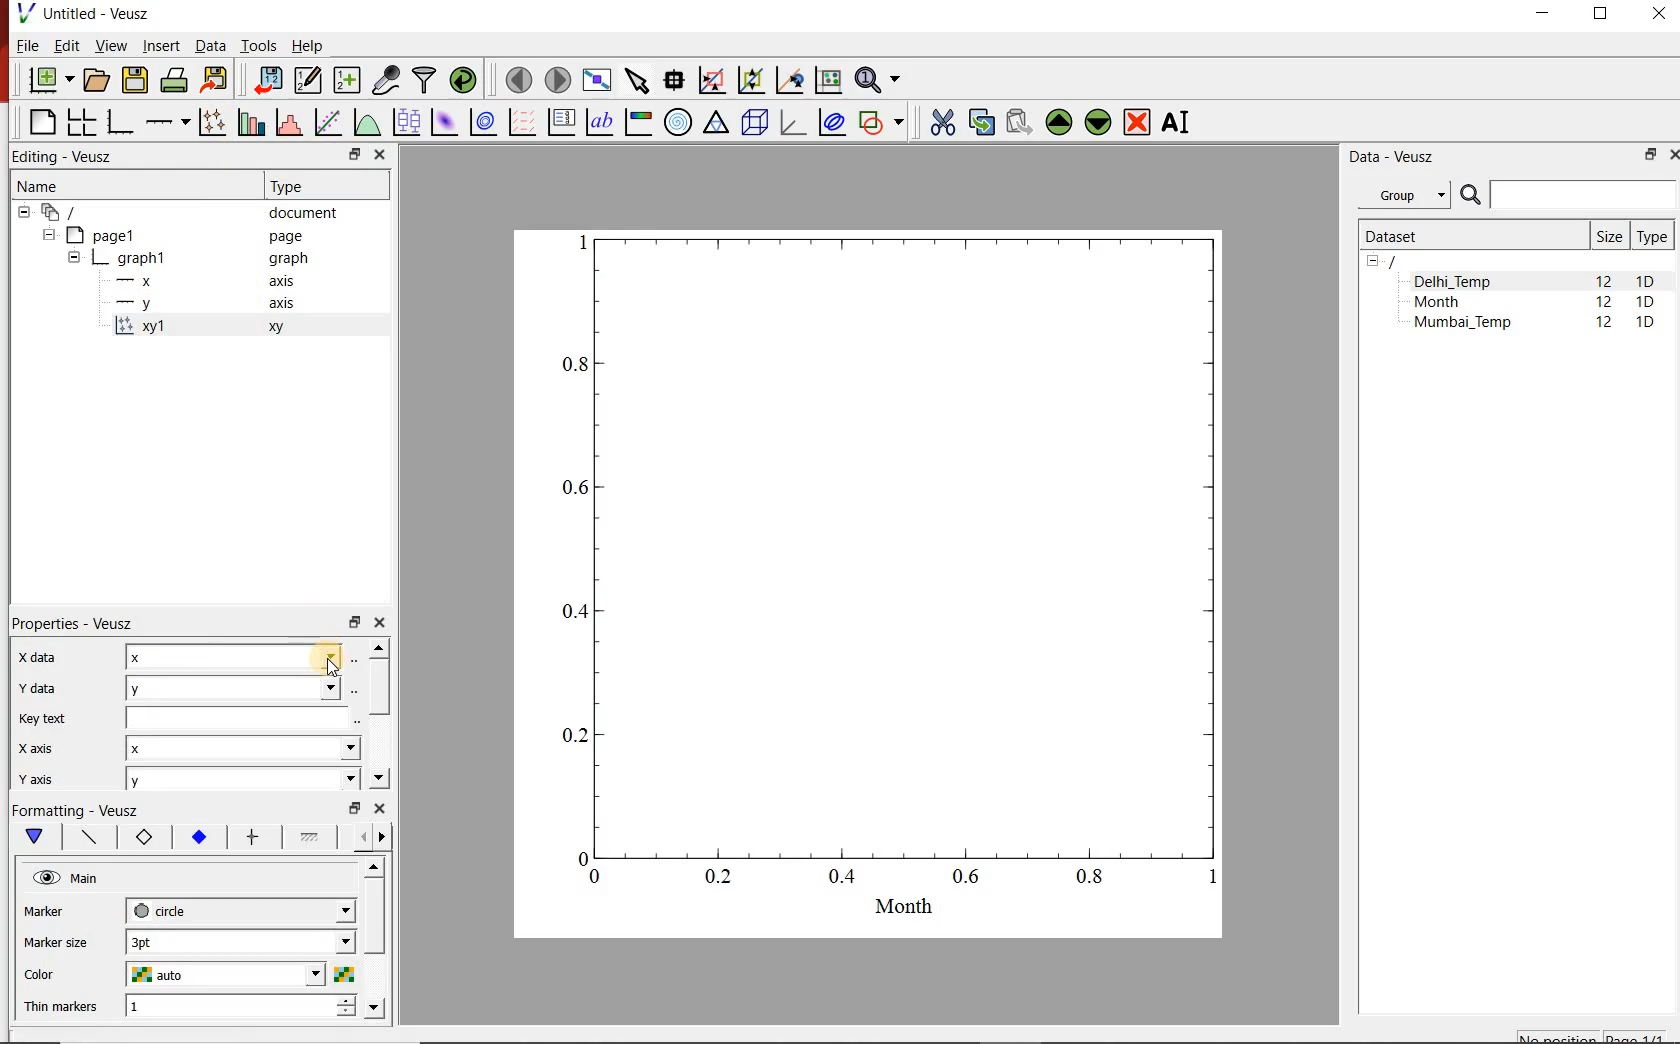 The image size is (1680, 1044). I want to click on click to recenter graph axes, so click(789, 81).